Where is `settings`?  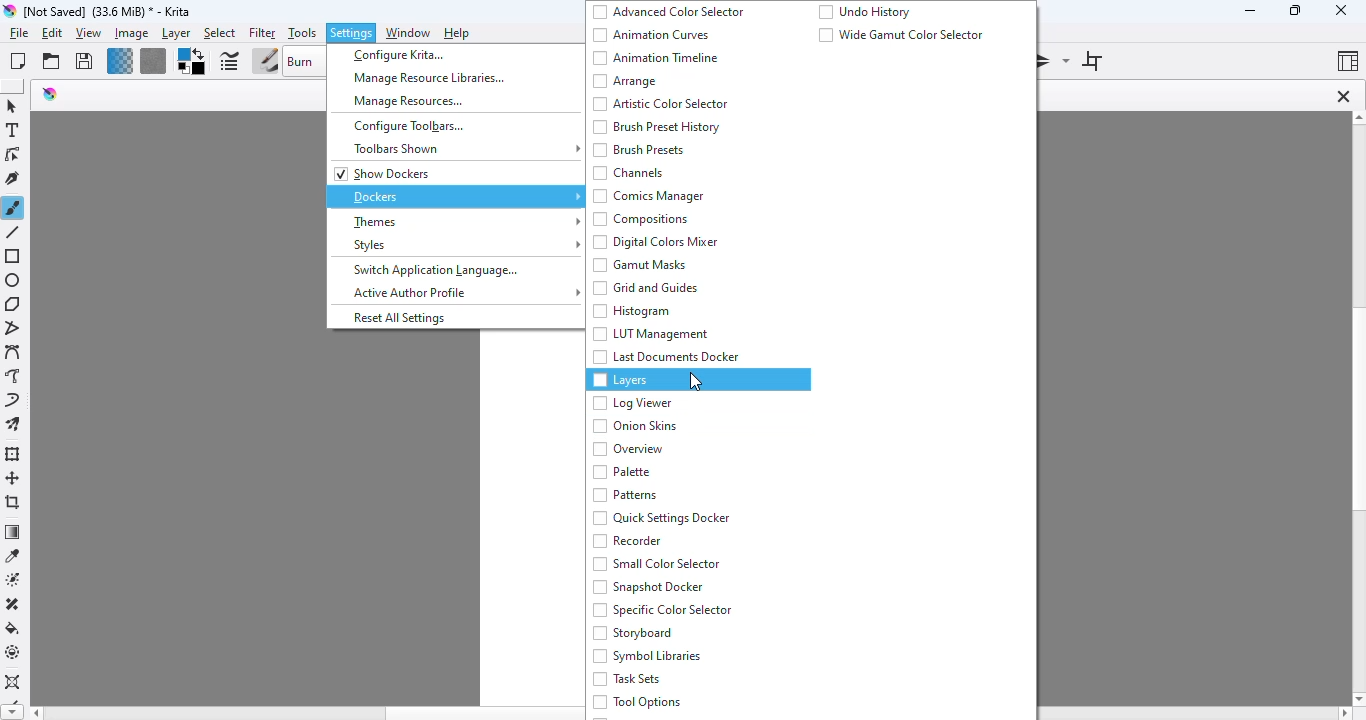 settings is located at coordinates (352, 33).